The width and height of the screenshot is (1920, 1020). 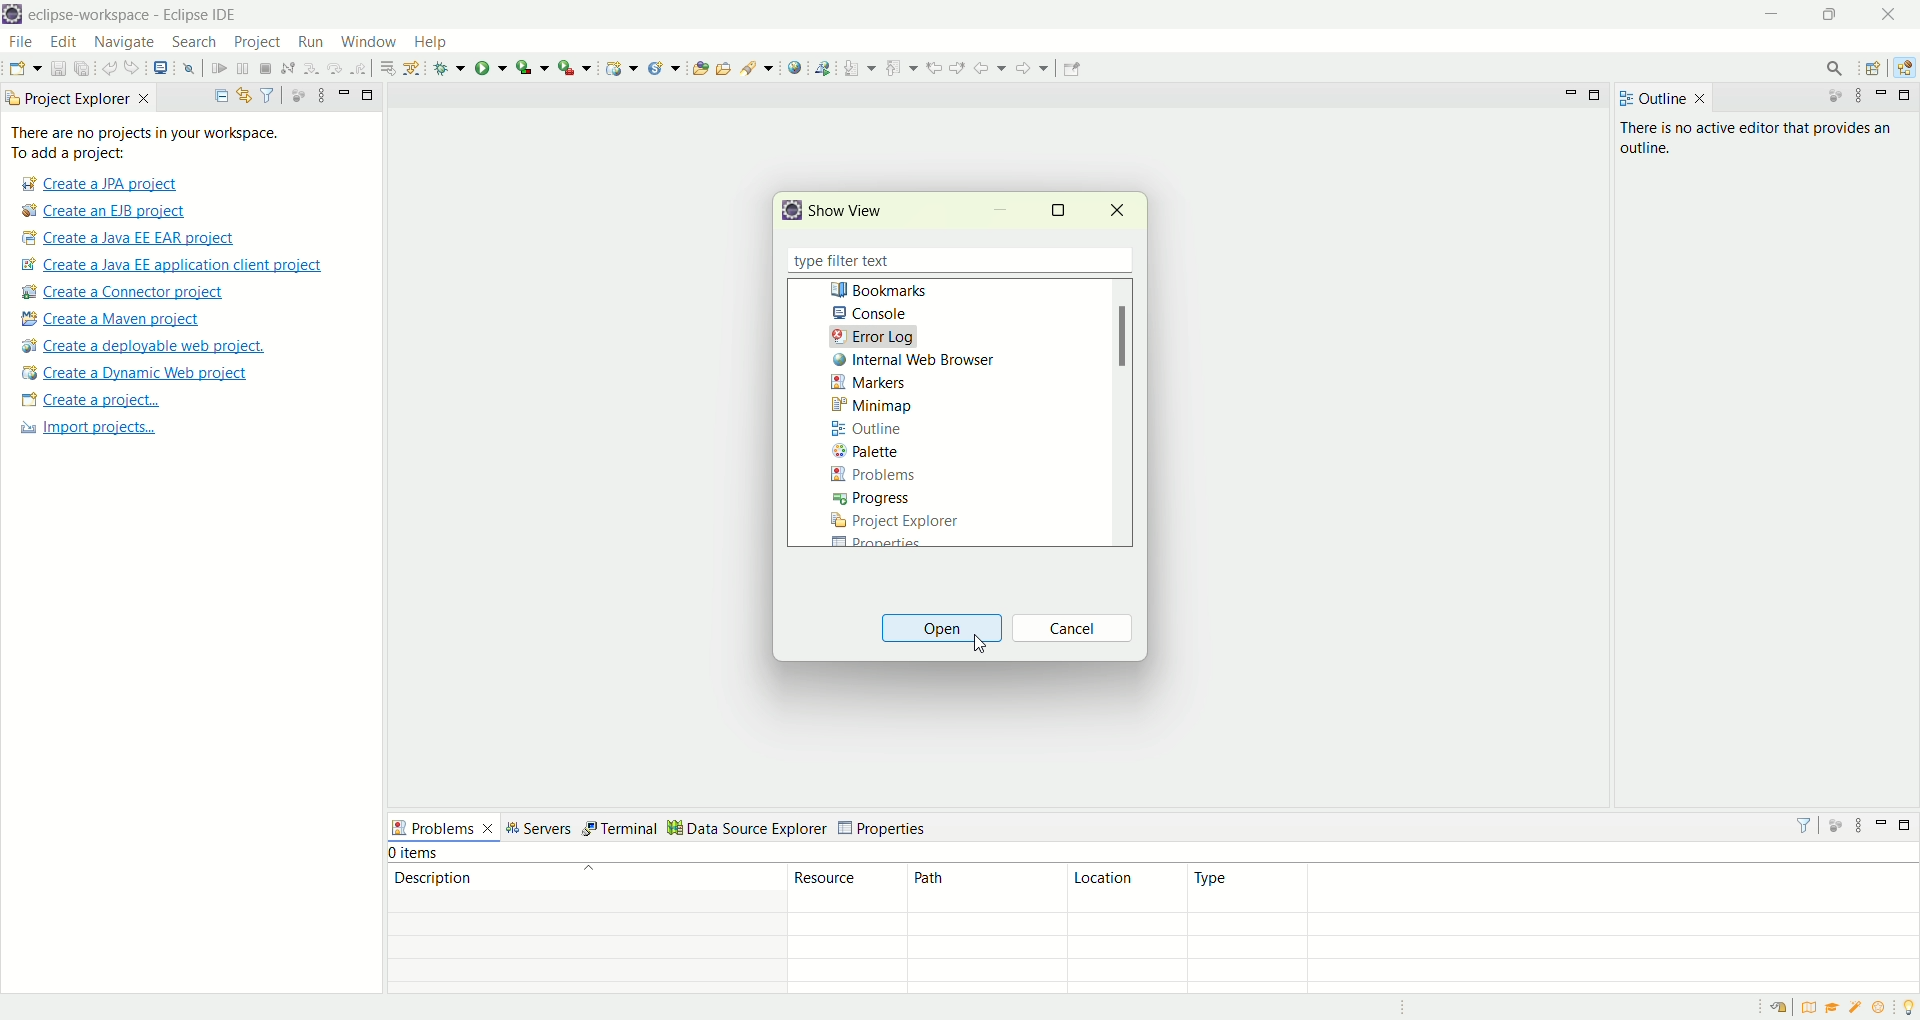 I want to click on resume, so click(x=219, y=67).